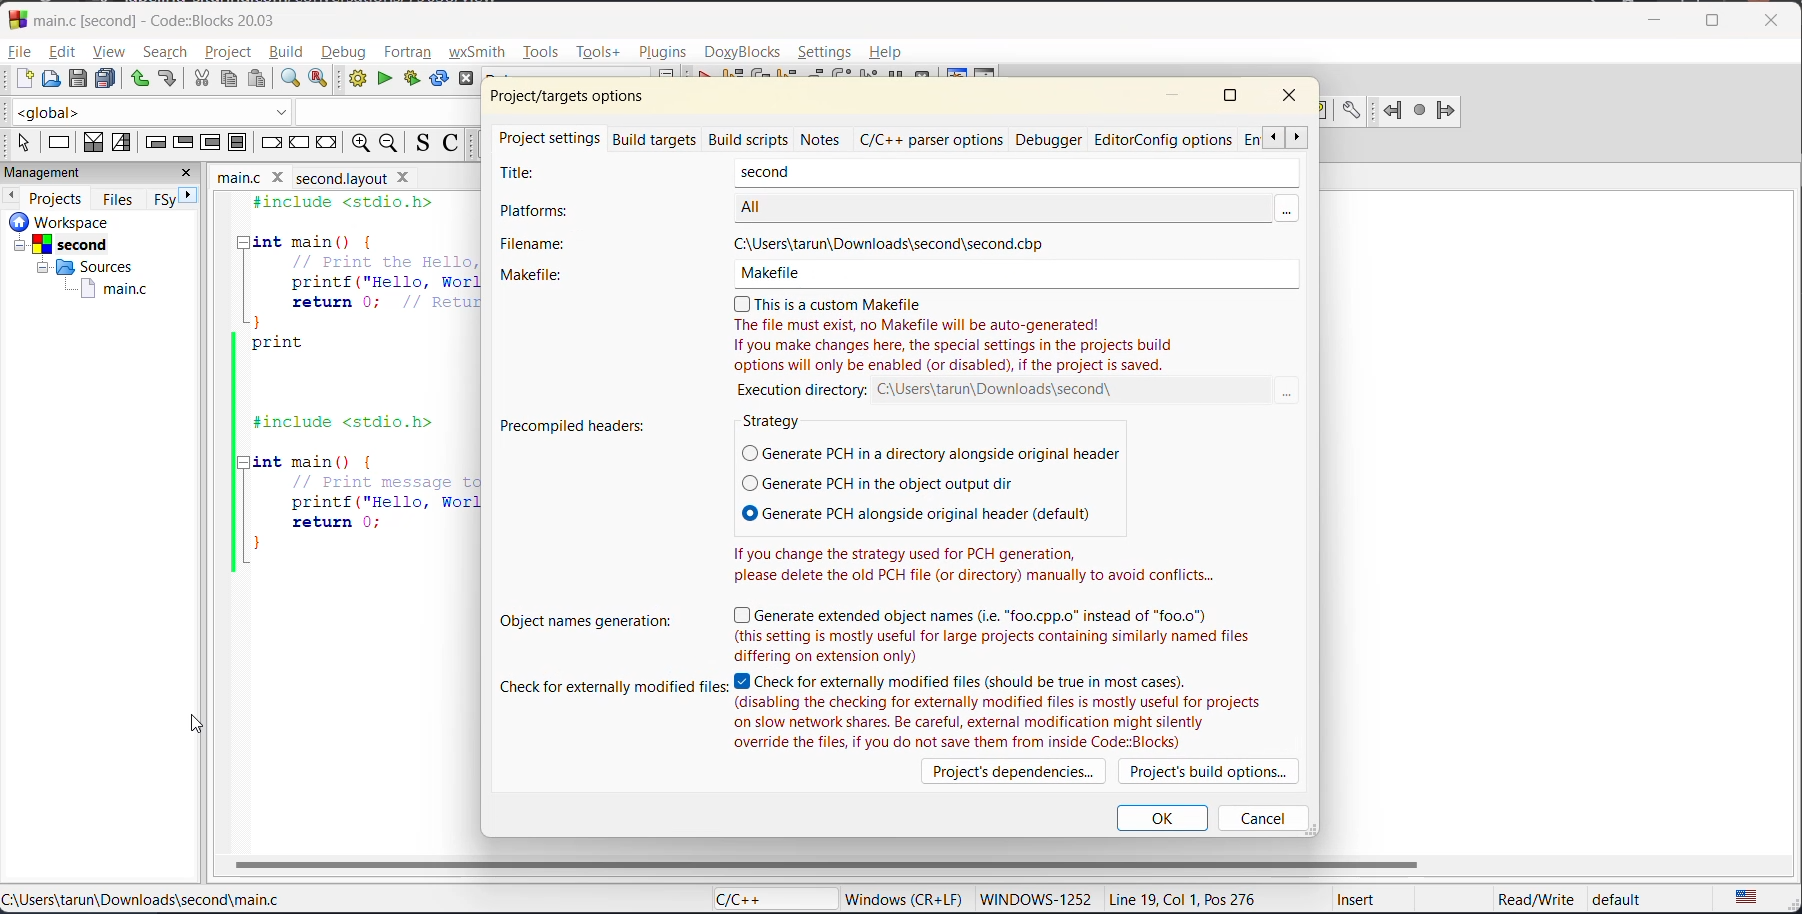 This screenshot has width=1802, height=914. I want to click on help, so click(892, 54).